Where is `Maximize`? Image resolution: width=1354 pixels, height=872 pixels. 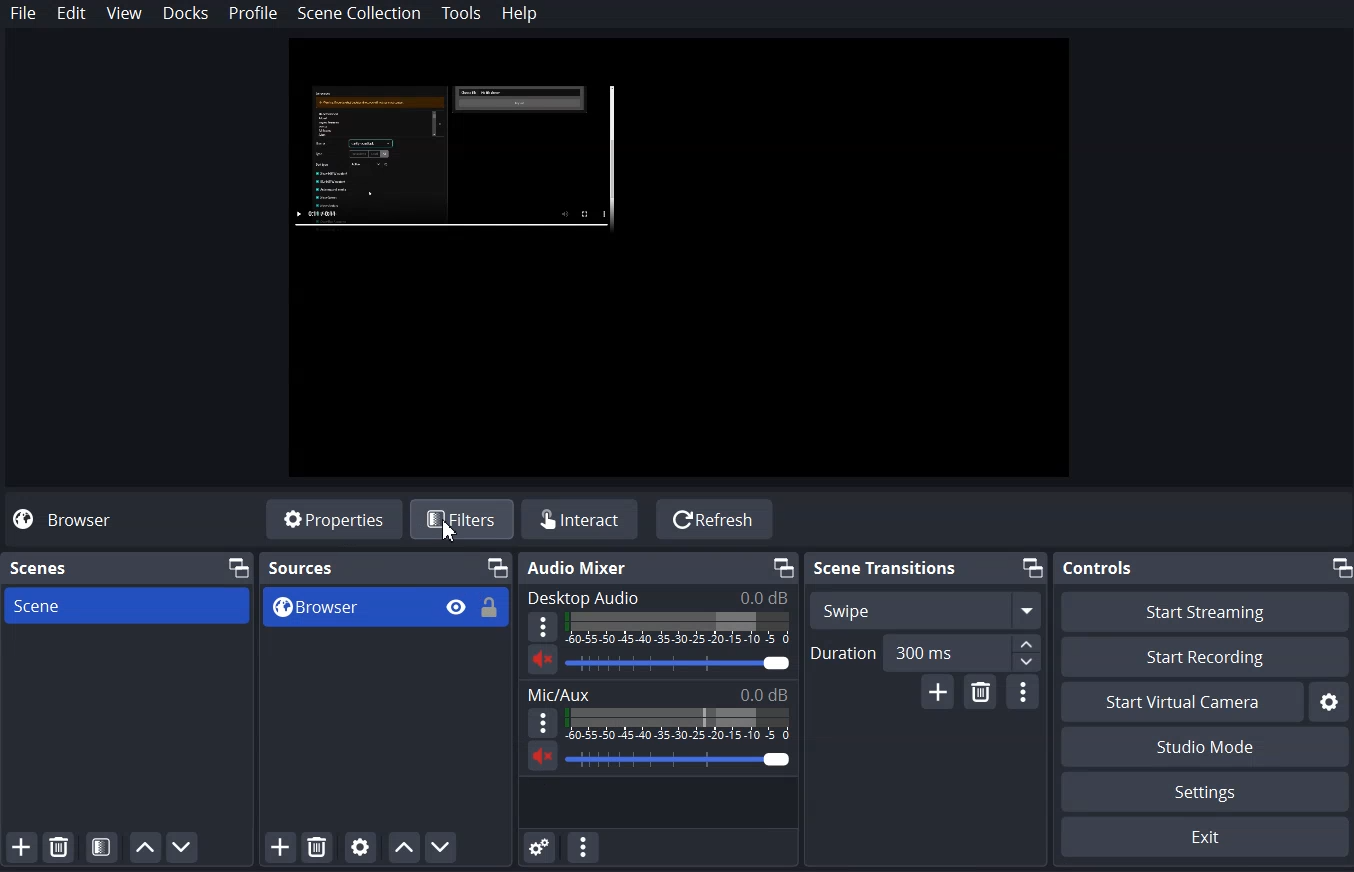
Maximize is located at coordinates (239, 567).